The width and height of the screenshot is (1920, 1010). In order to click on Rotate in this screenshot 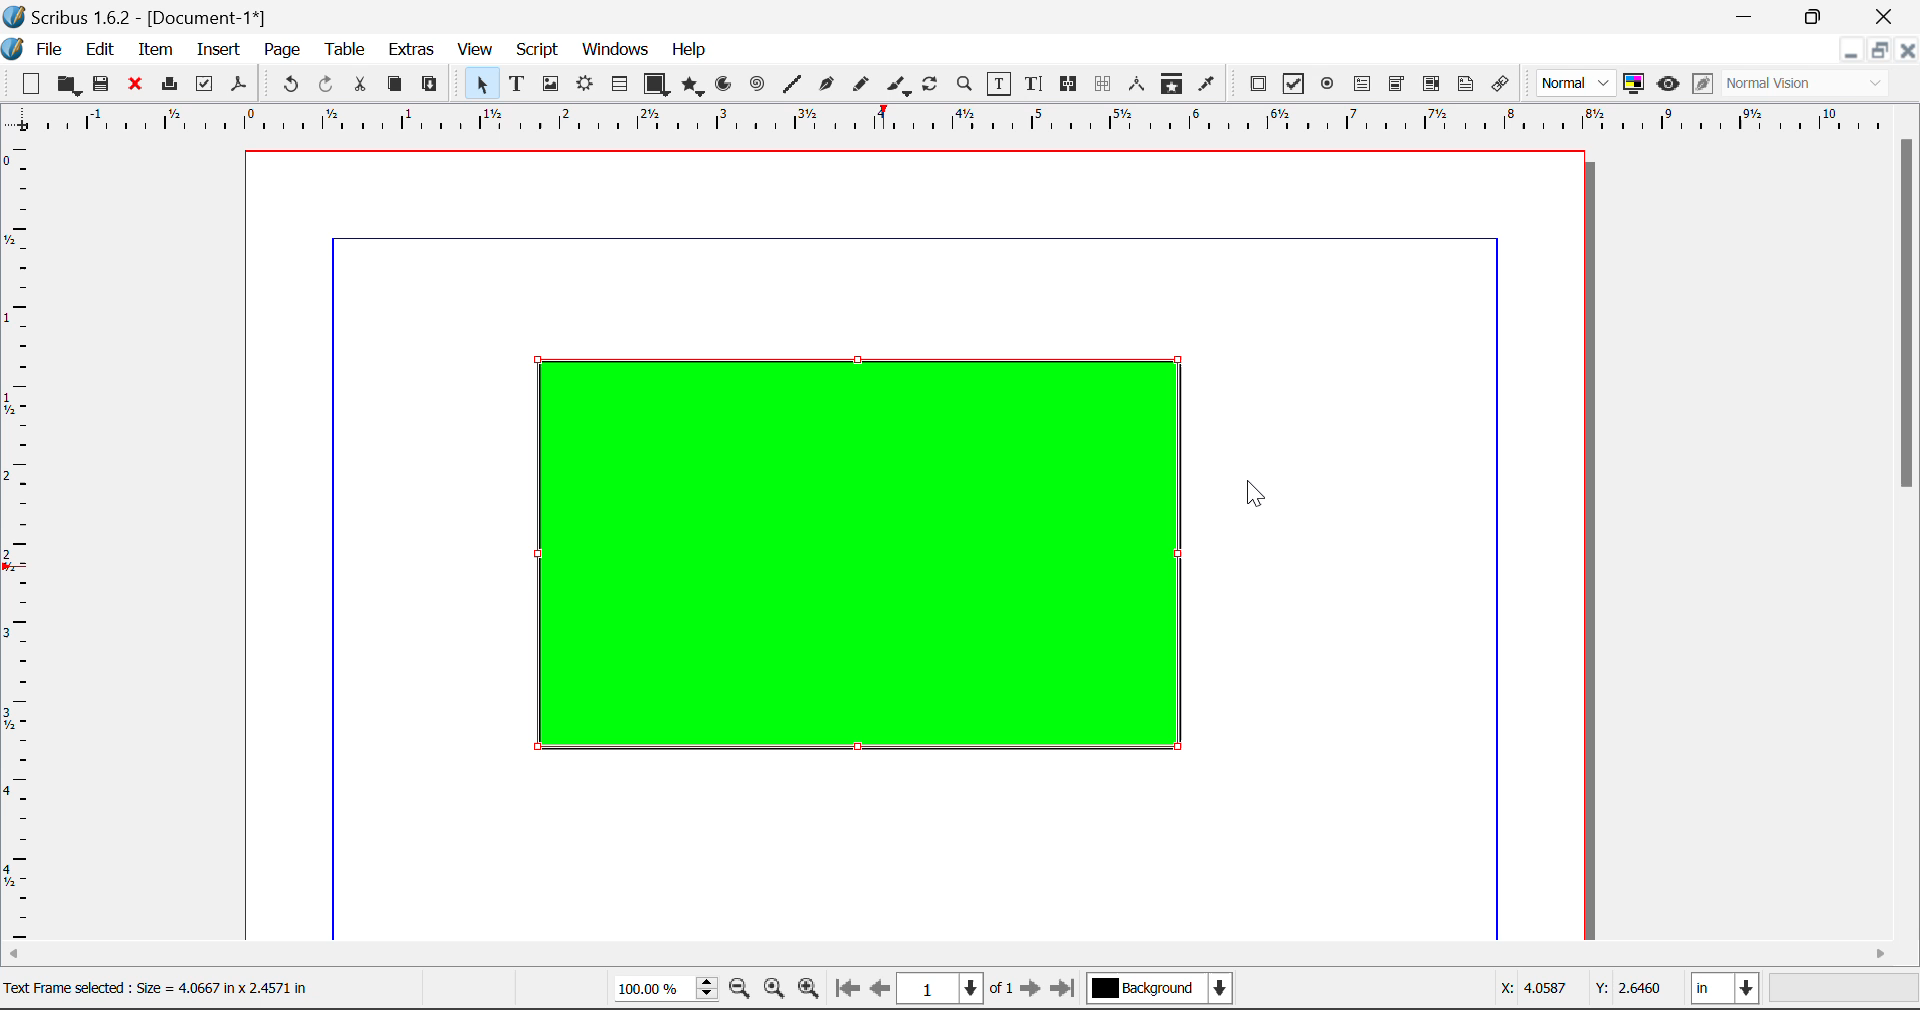, I will do `click(931, 82)`.